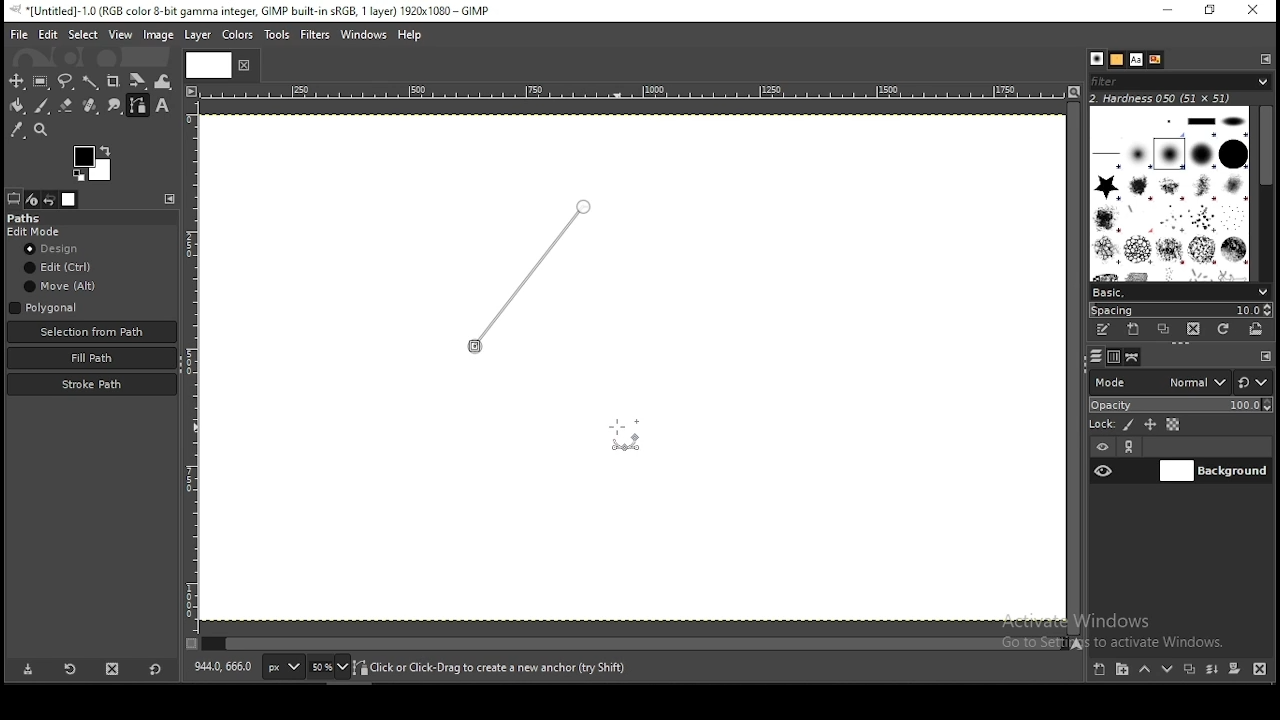  I want to click on polygon, so click(45, 307).